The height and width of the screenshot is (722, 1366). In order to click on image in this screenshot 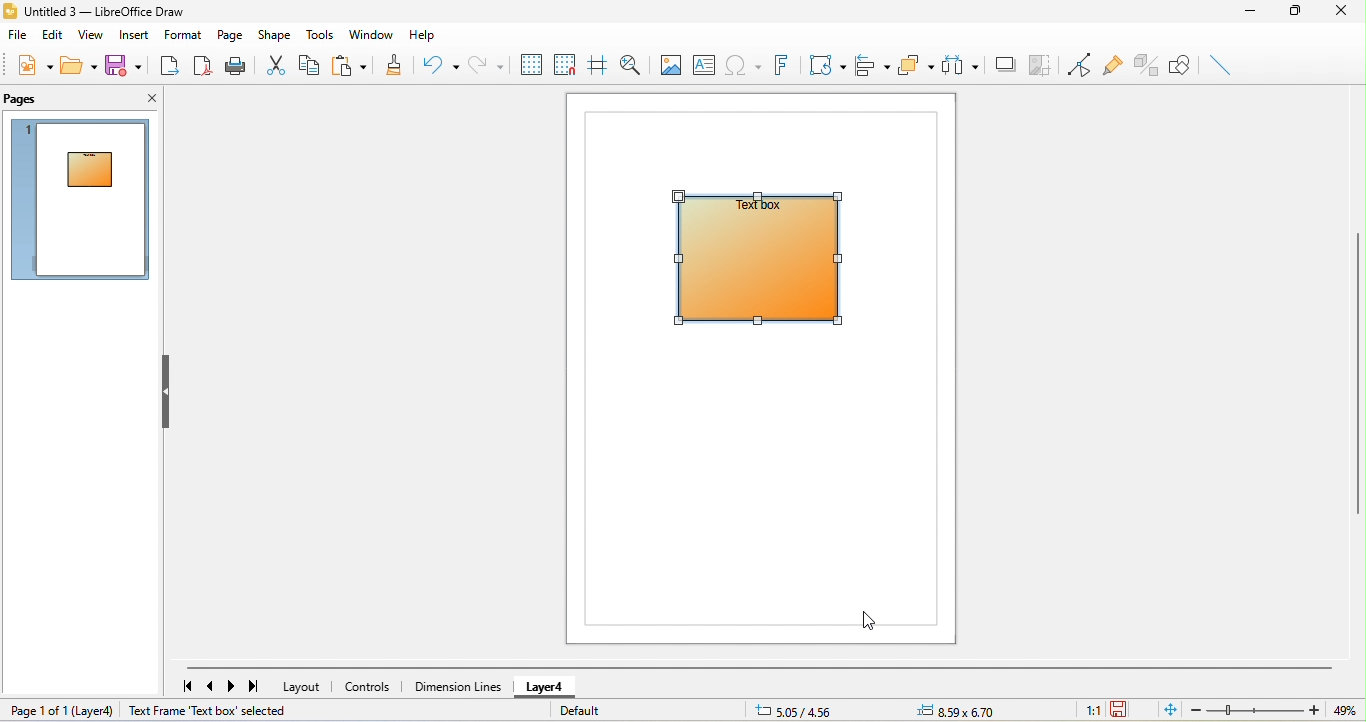, I will do `click(668, 64)`.